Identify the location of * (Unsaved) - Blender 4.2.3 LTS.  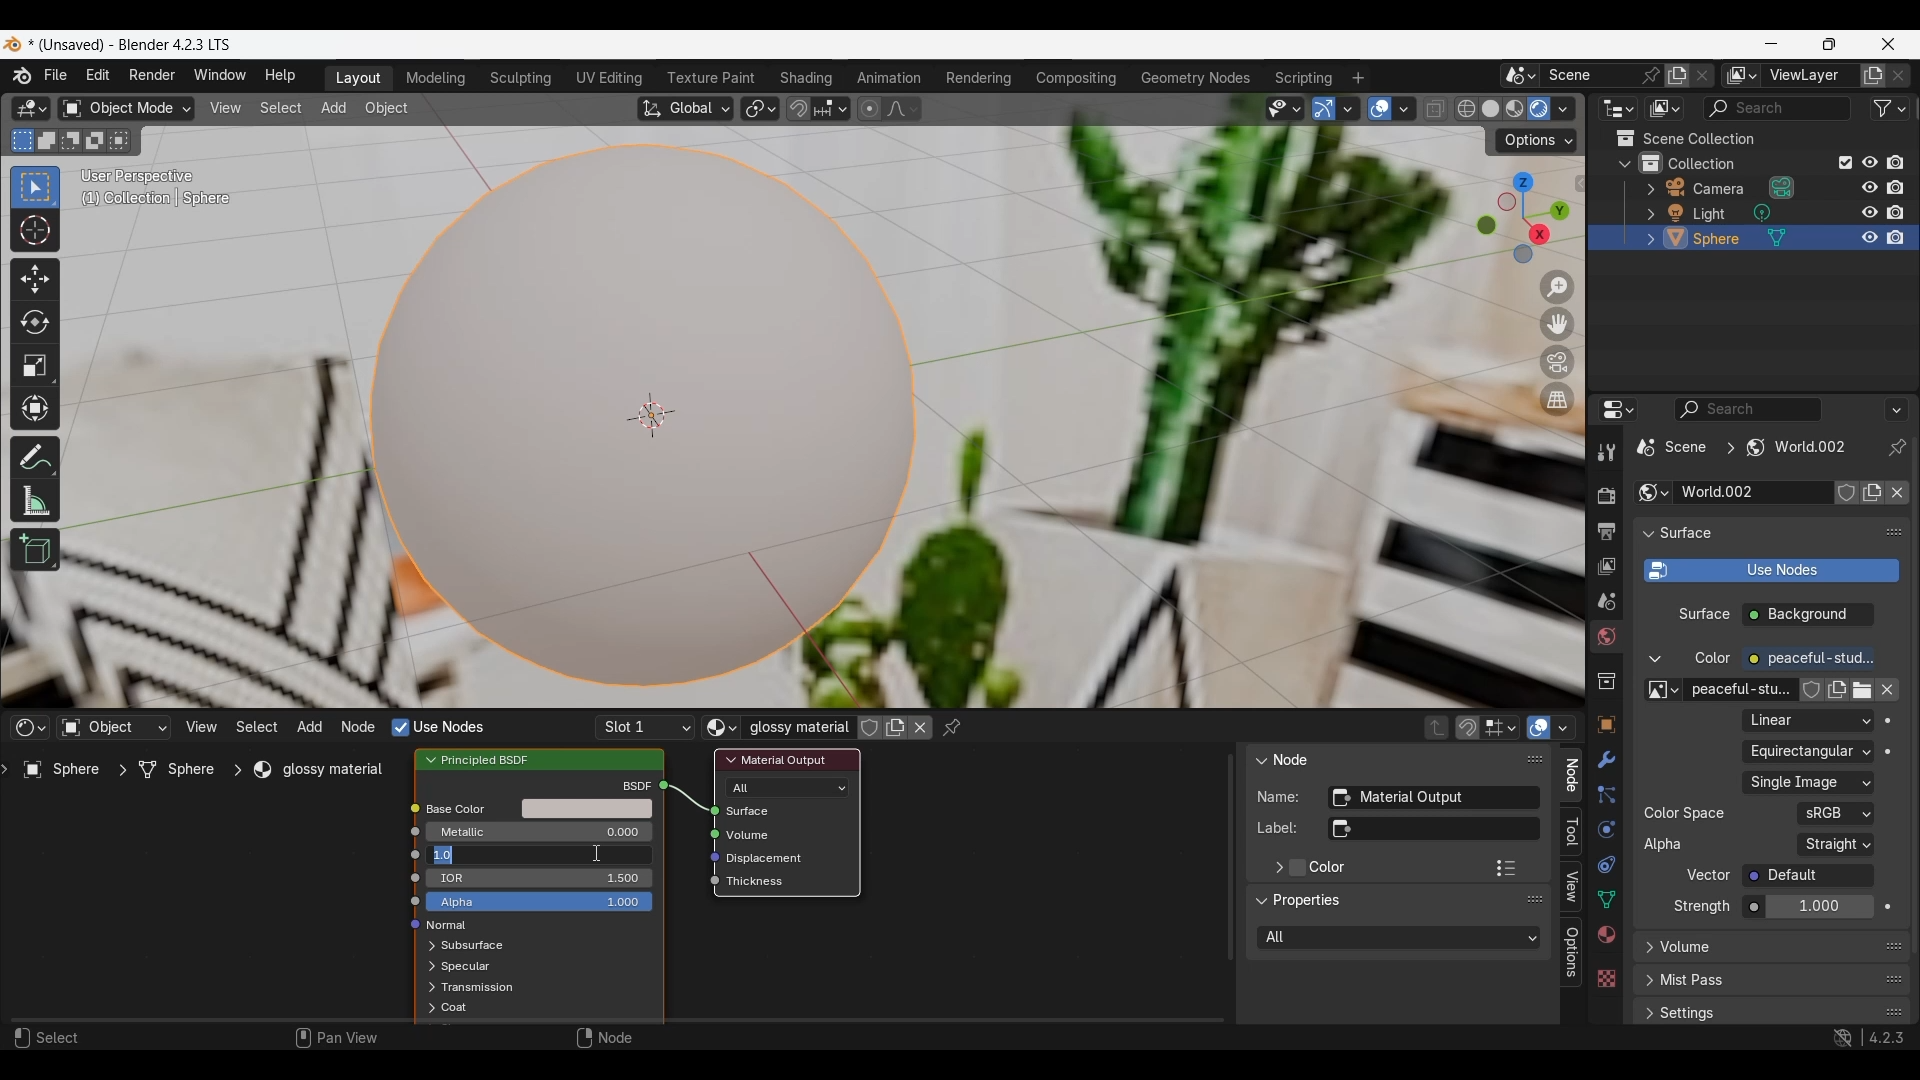
(136, 45).